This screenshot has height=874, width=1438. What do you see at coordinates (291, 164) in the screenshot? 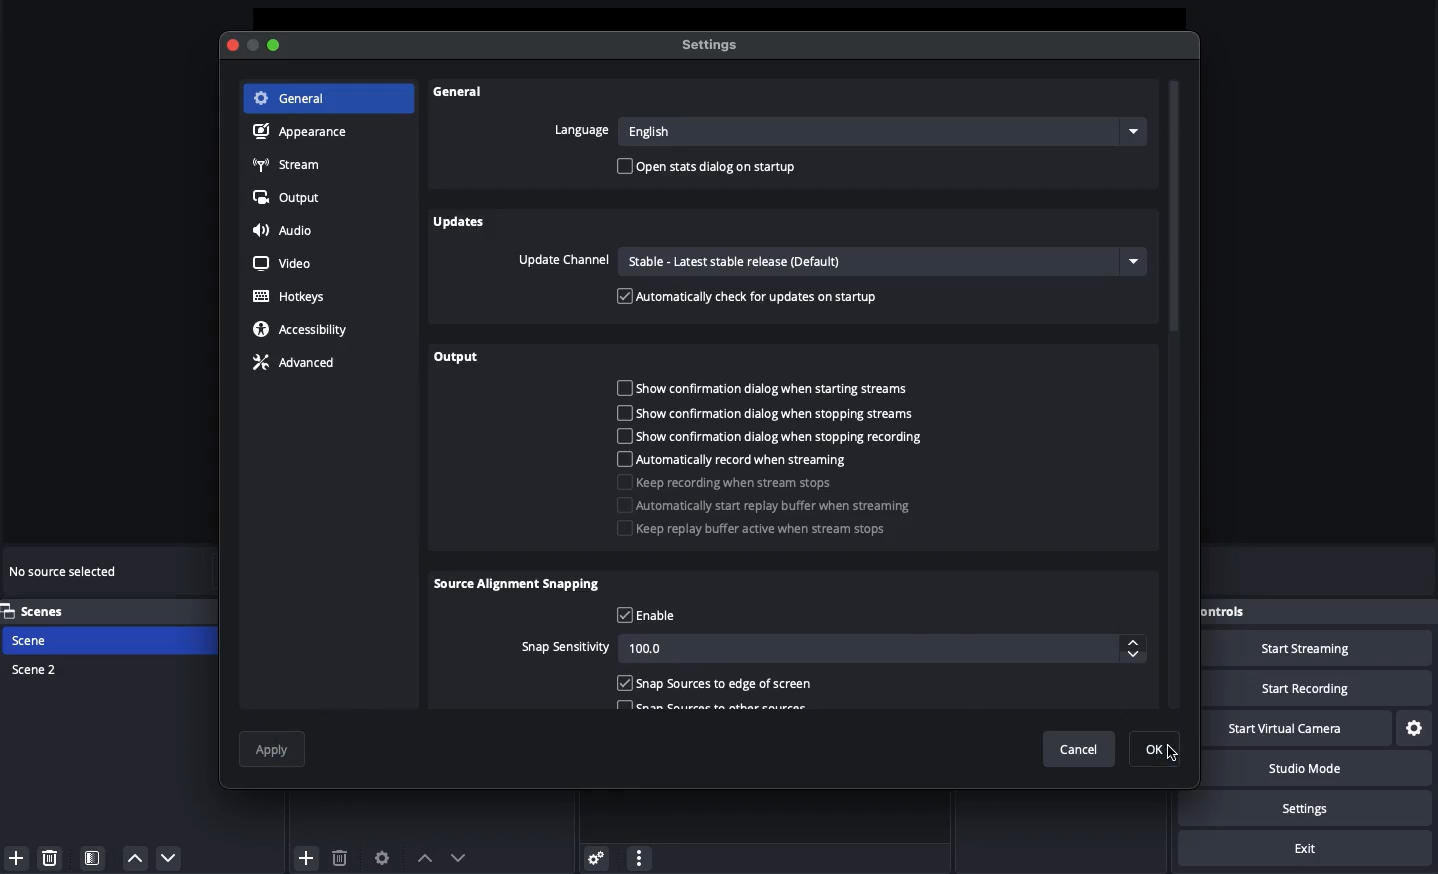
I see `Stream` at bounding box center [291, 164].